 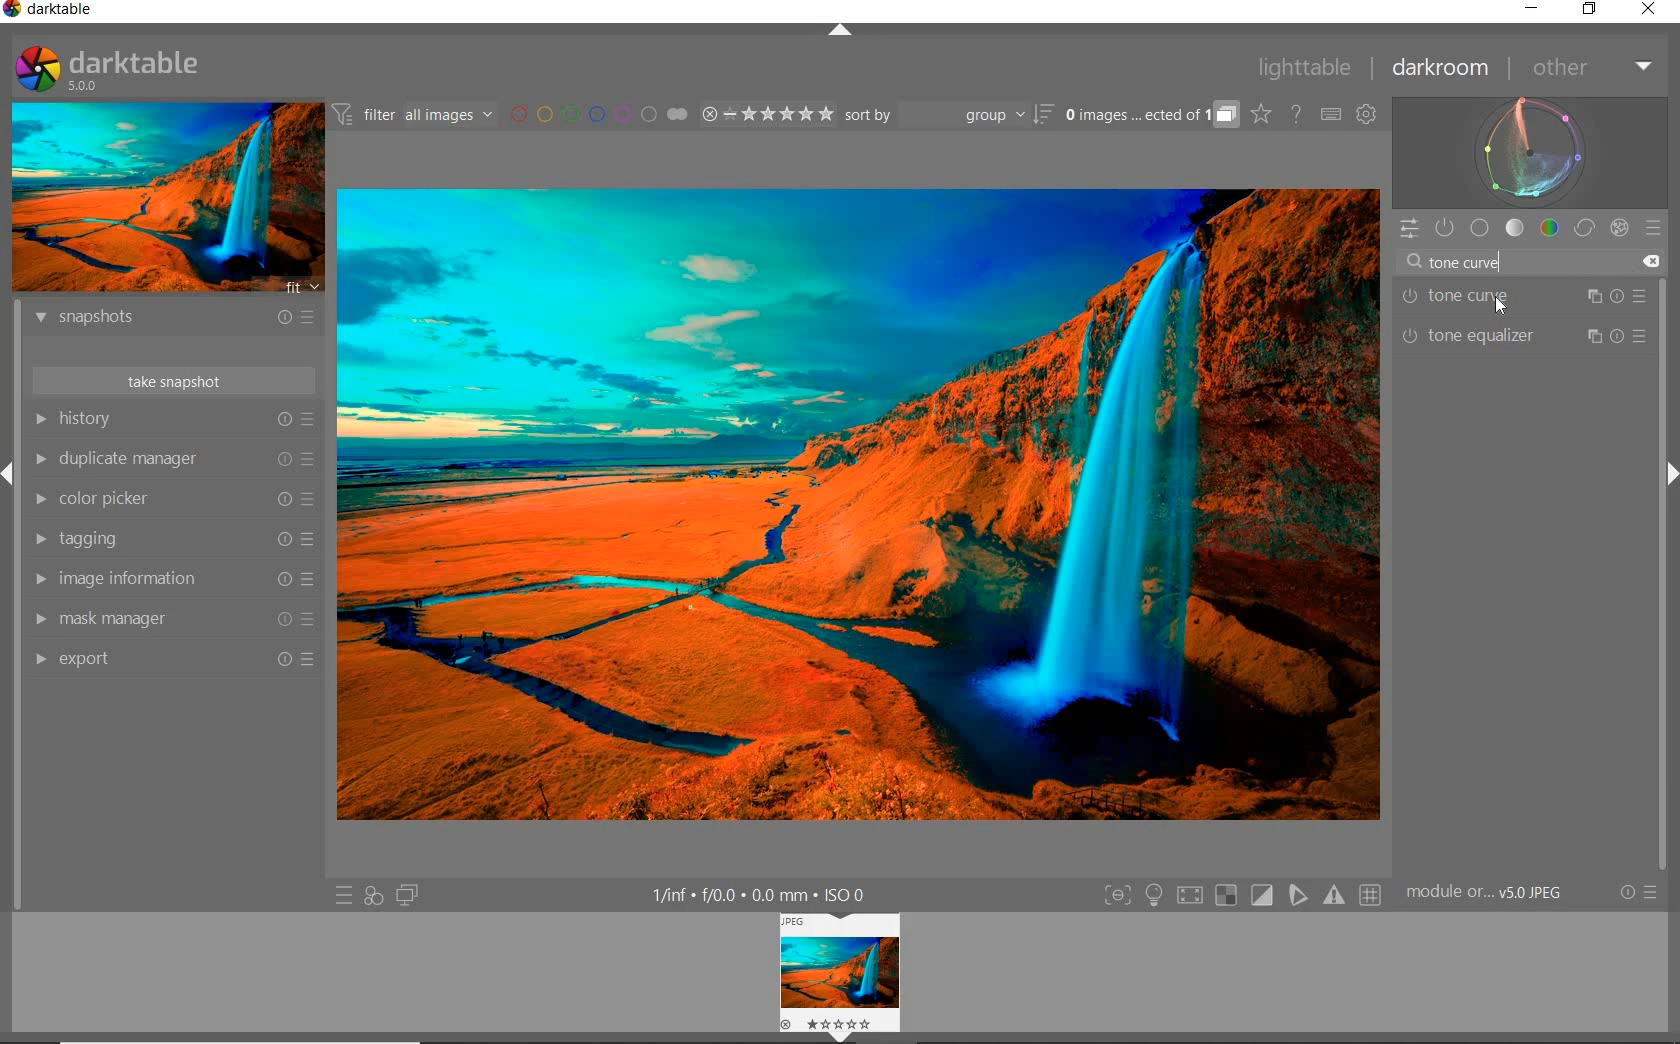 I want to click on TONE EQUALIZER, so click(x=1526, y=336).